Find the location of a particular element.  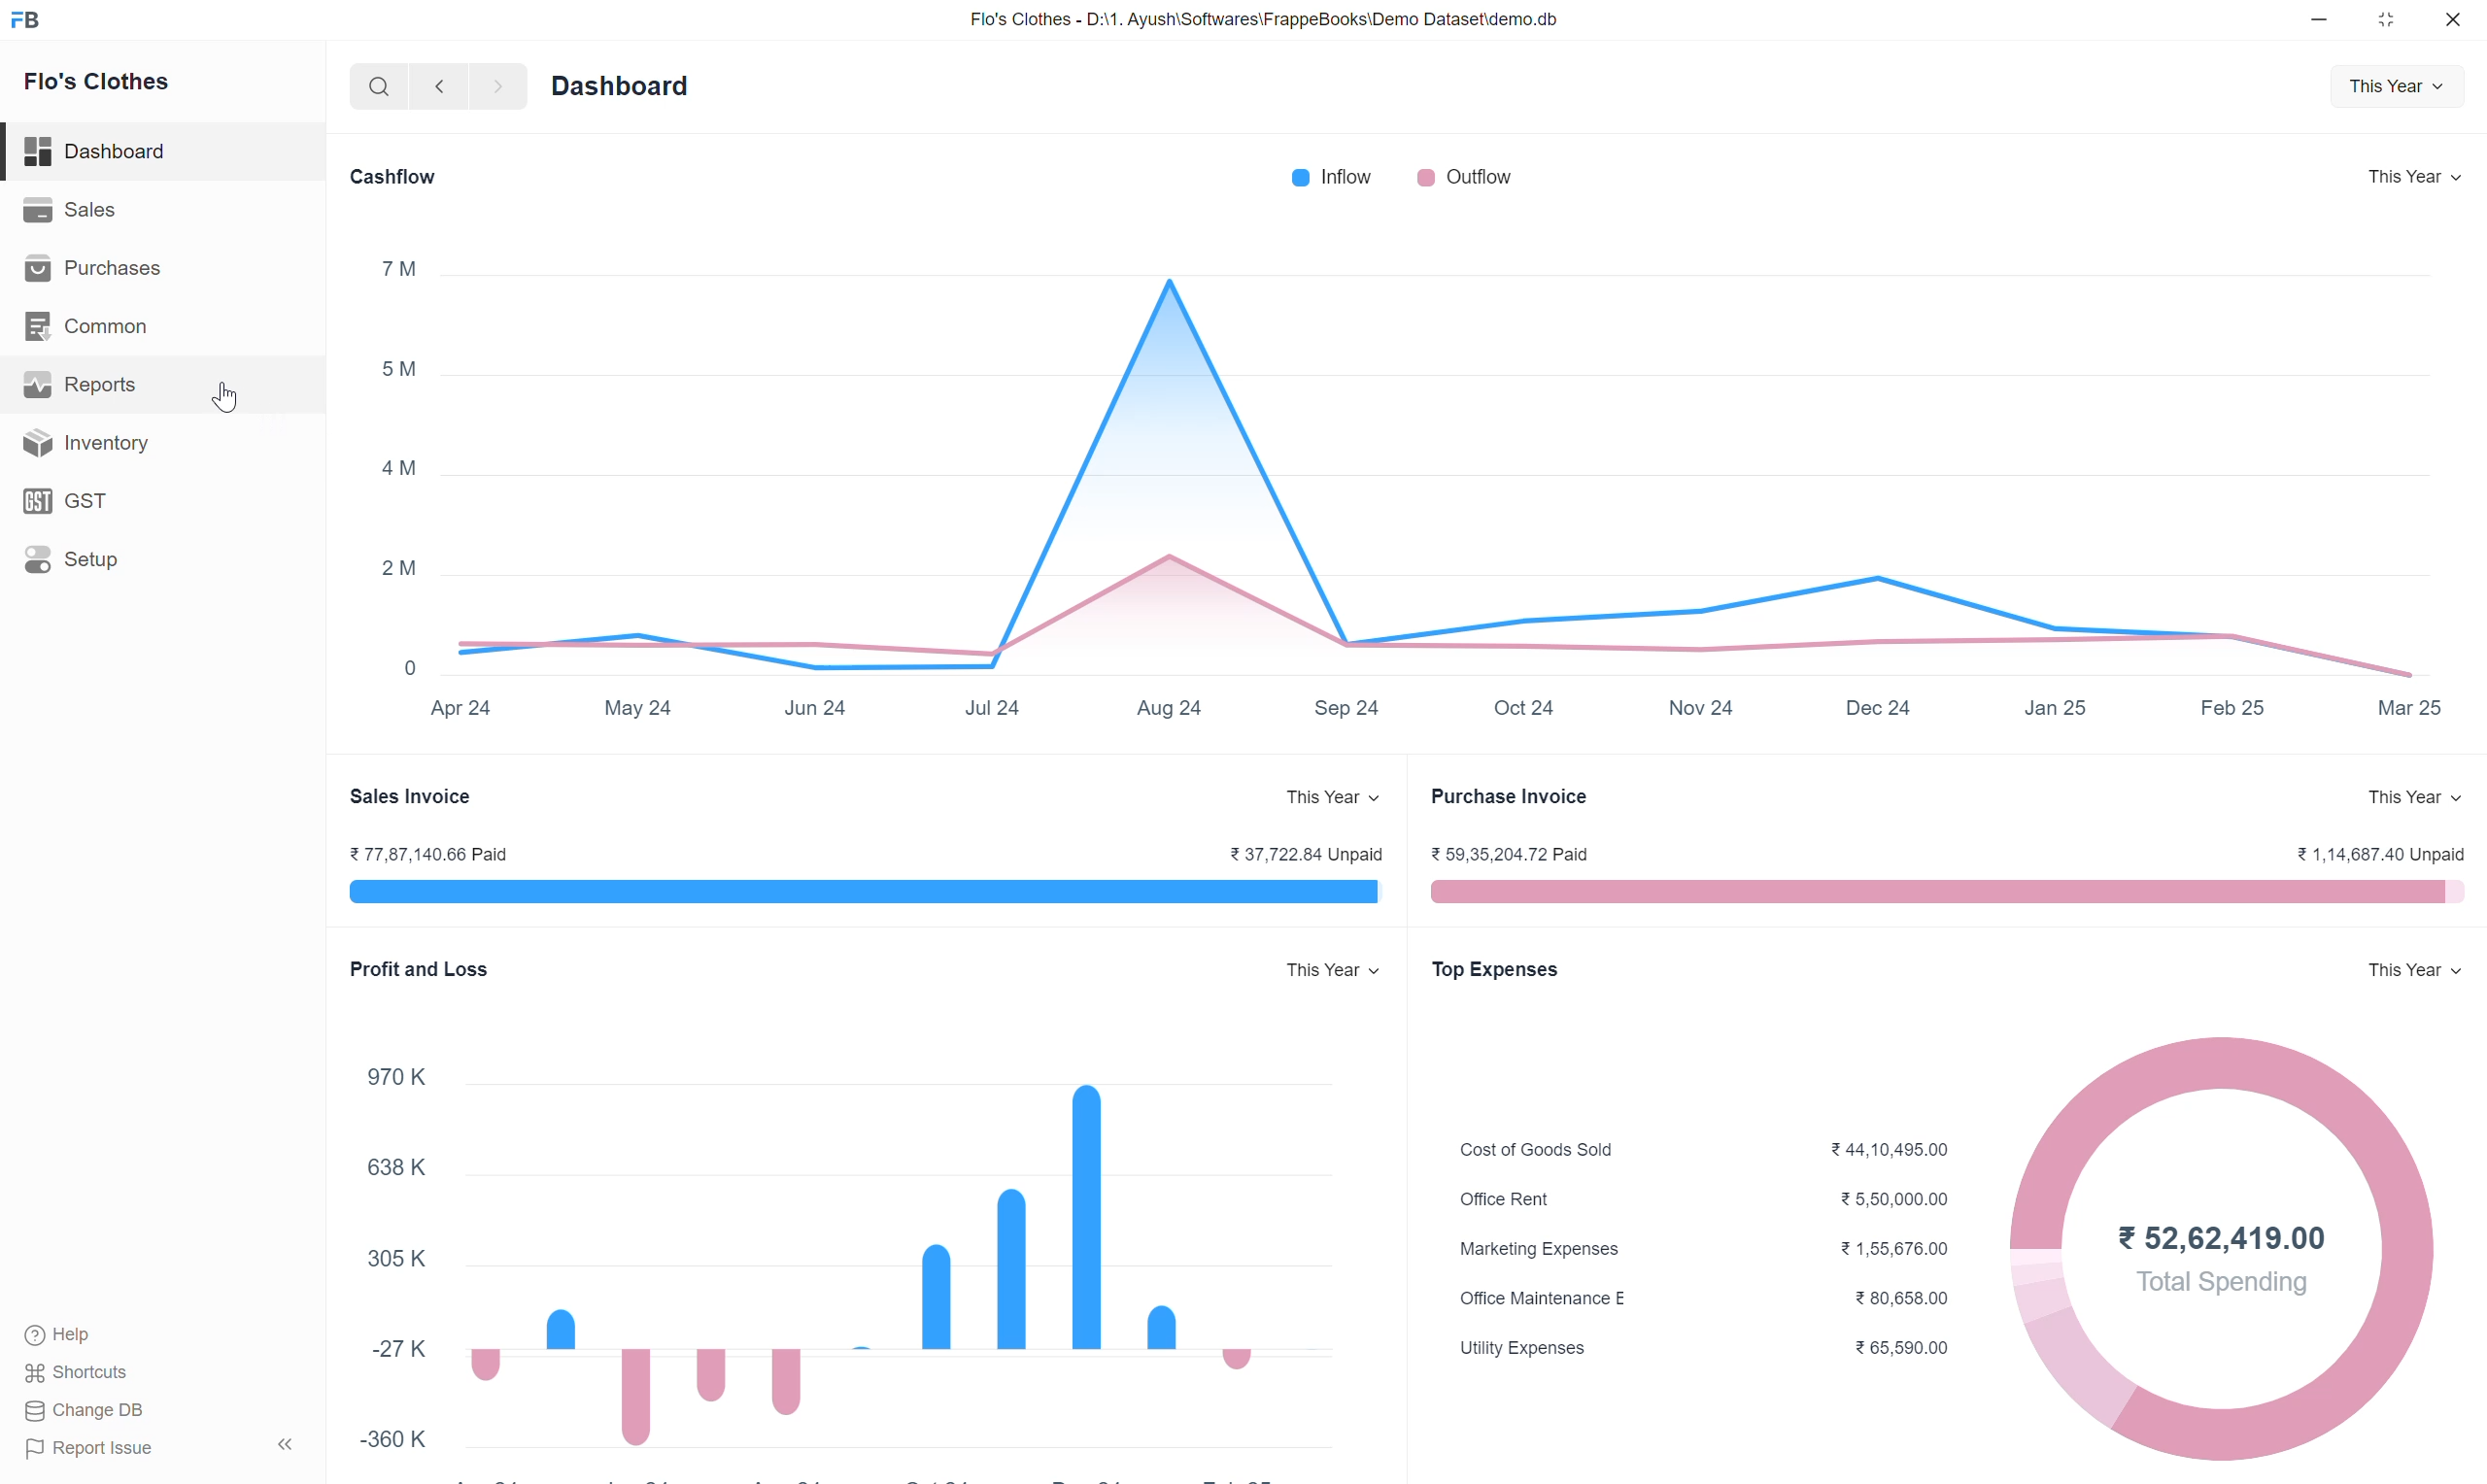

Bar is located at coordinates (1948, 894).